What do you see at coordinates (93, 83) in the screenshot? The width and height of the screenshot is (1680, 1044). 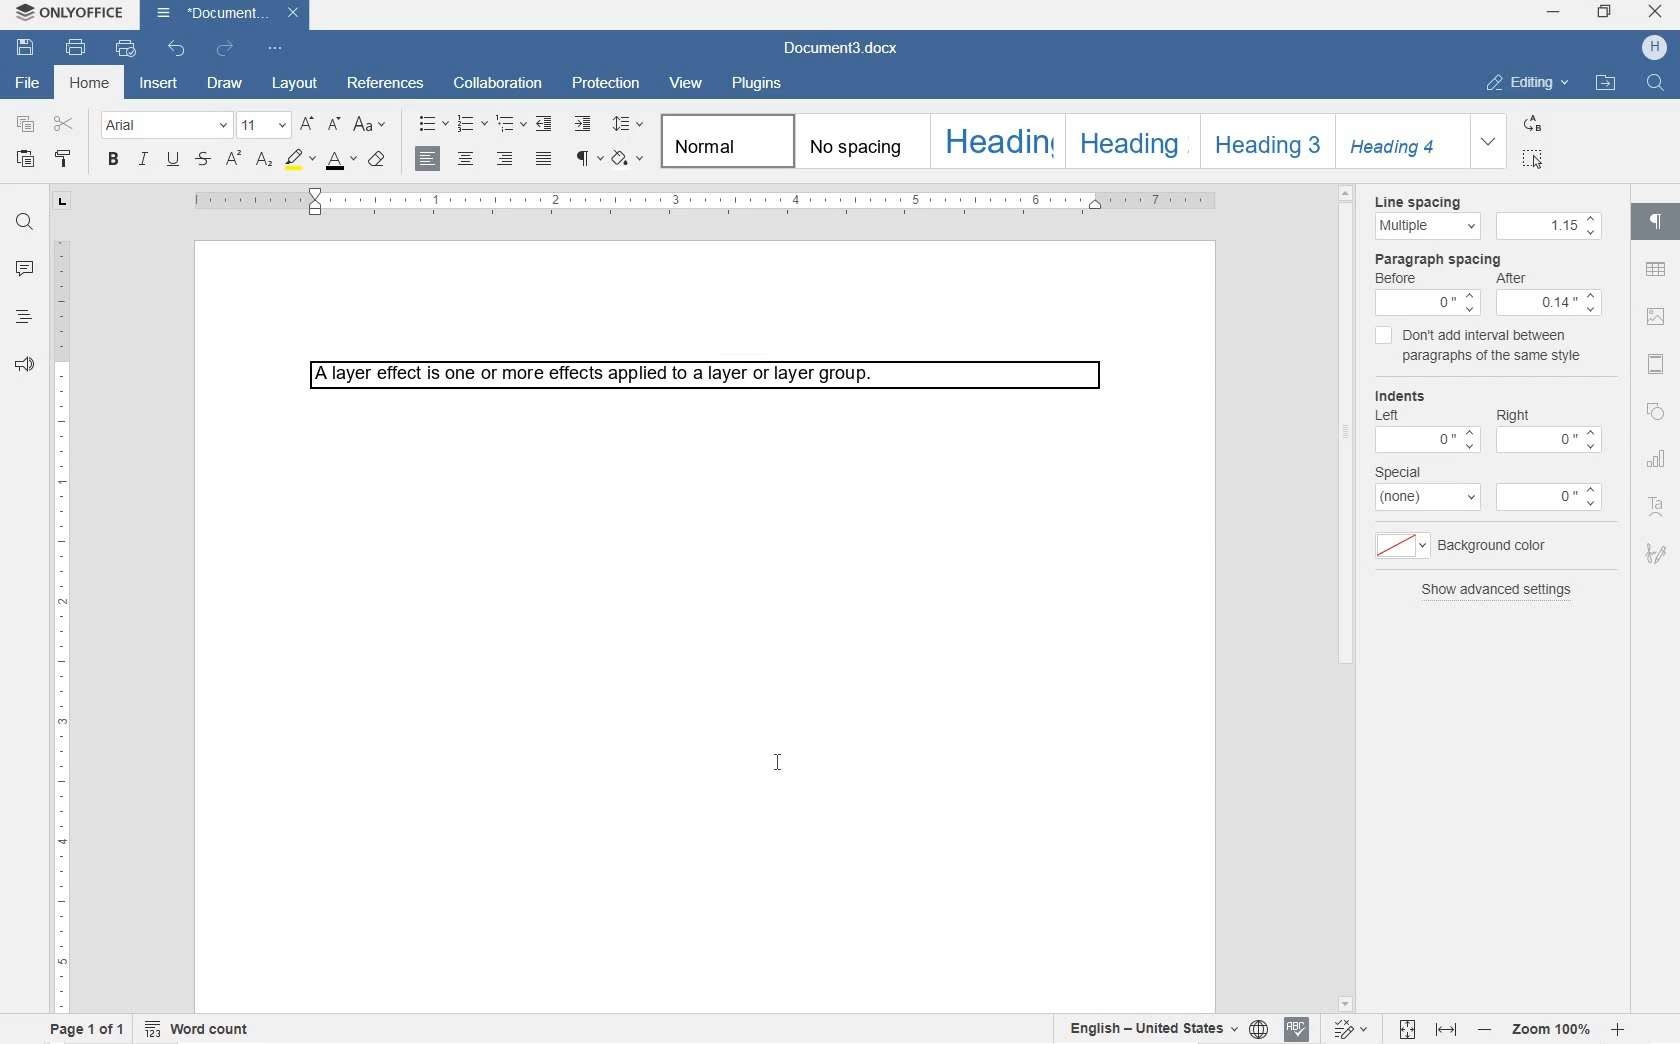 I see `HOME` at bounding box center [93, 83].